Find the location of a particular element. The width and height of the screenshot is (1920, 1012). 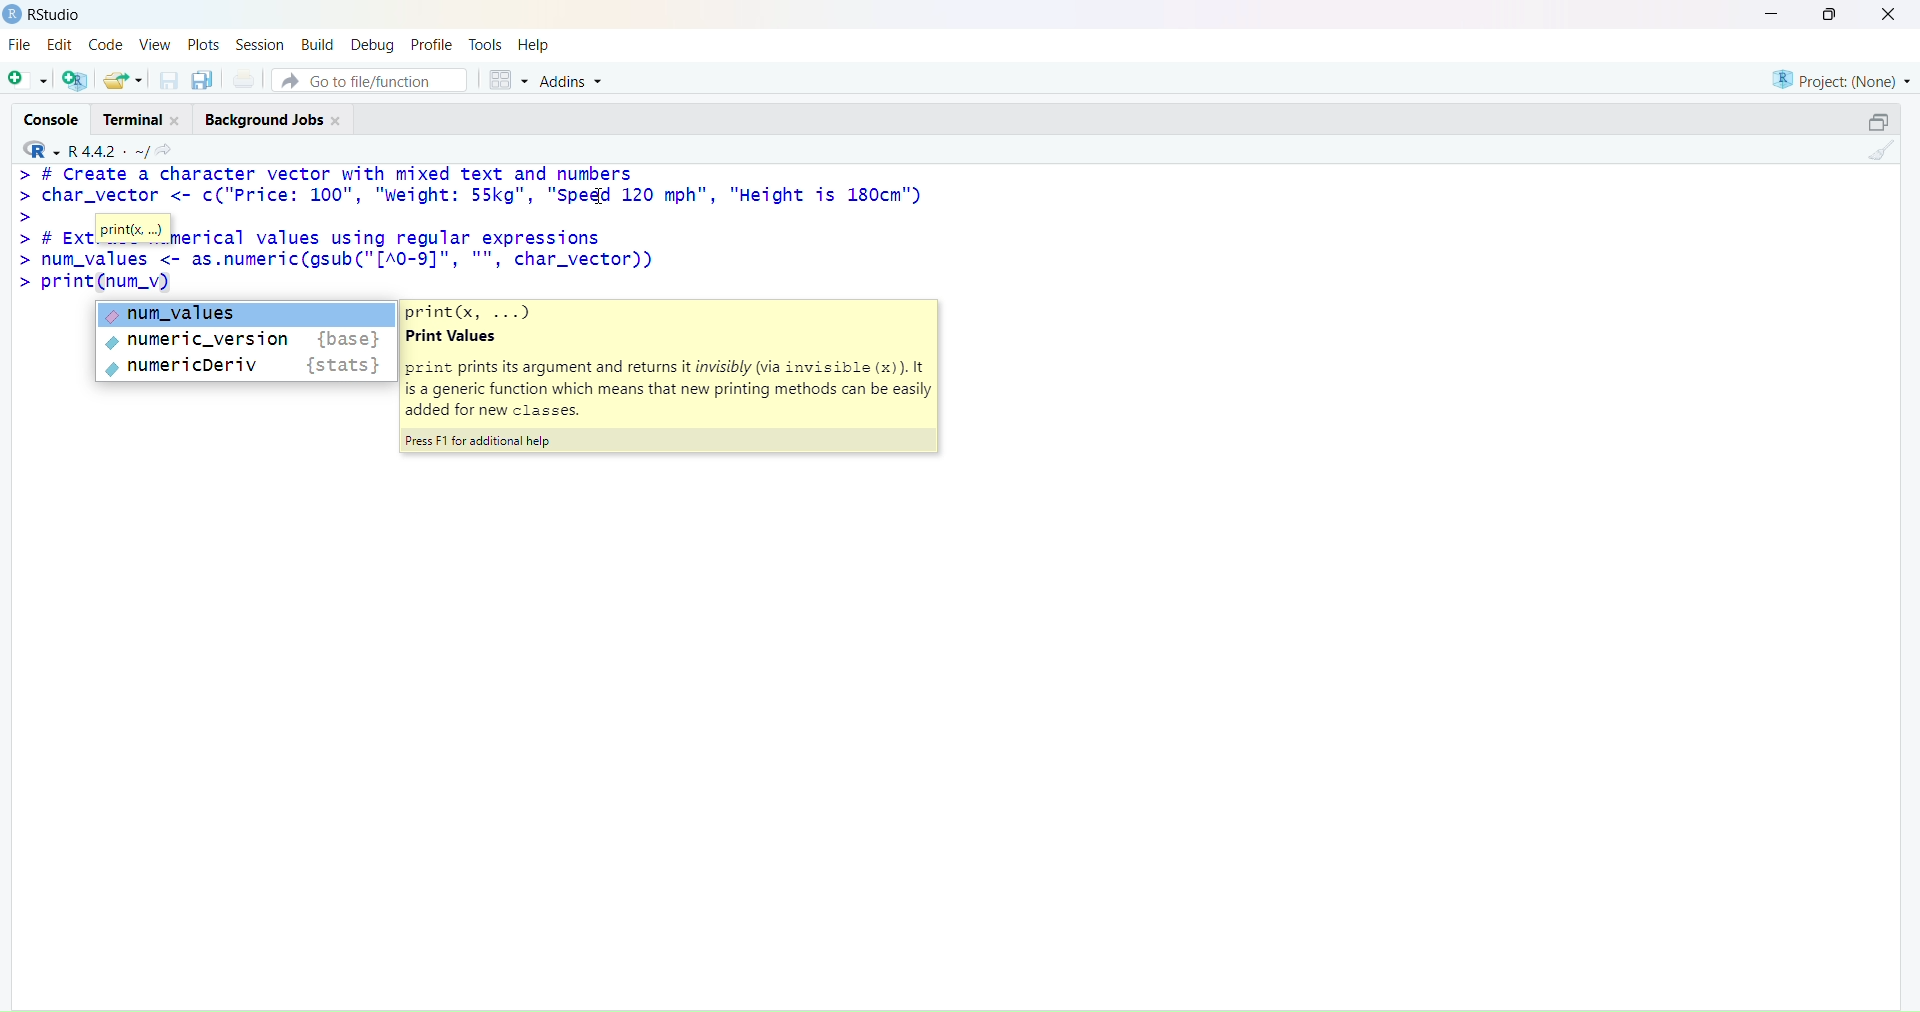

close is located at coordinates (177, 121).